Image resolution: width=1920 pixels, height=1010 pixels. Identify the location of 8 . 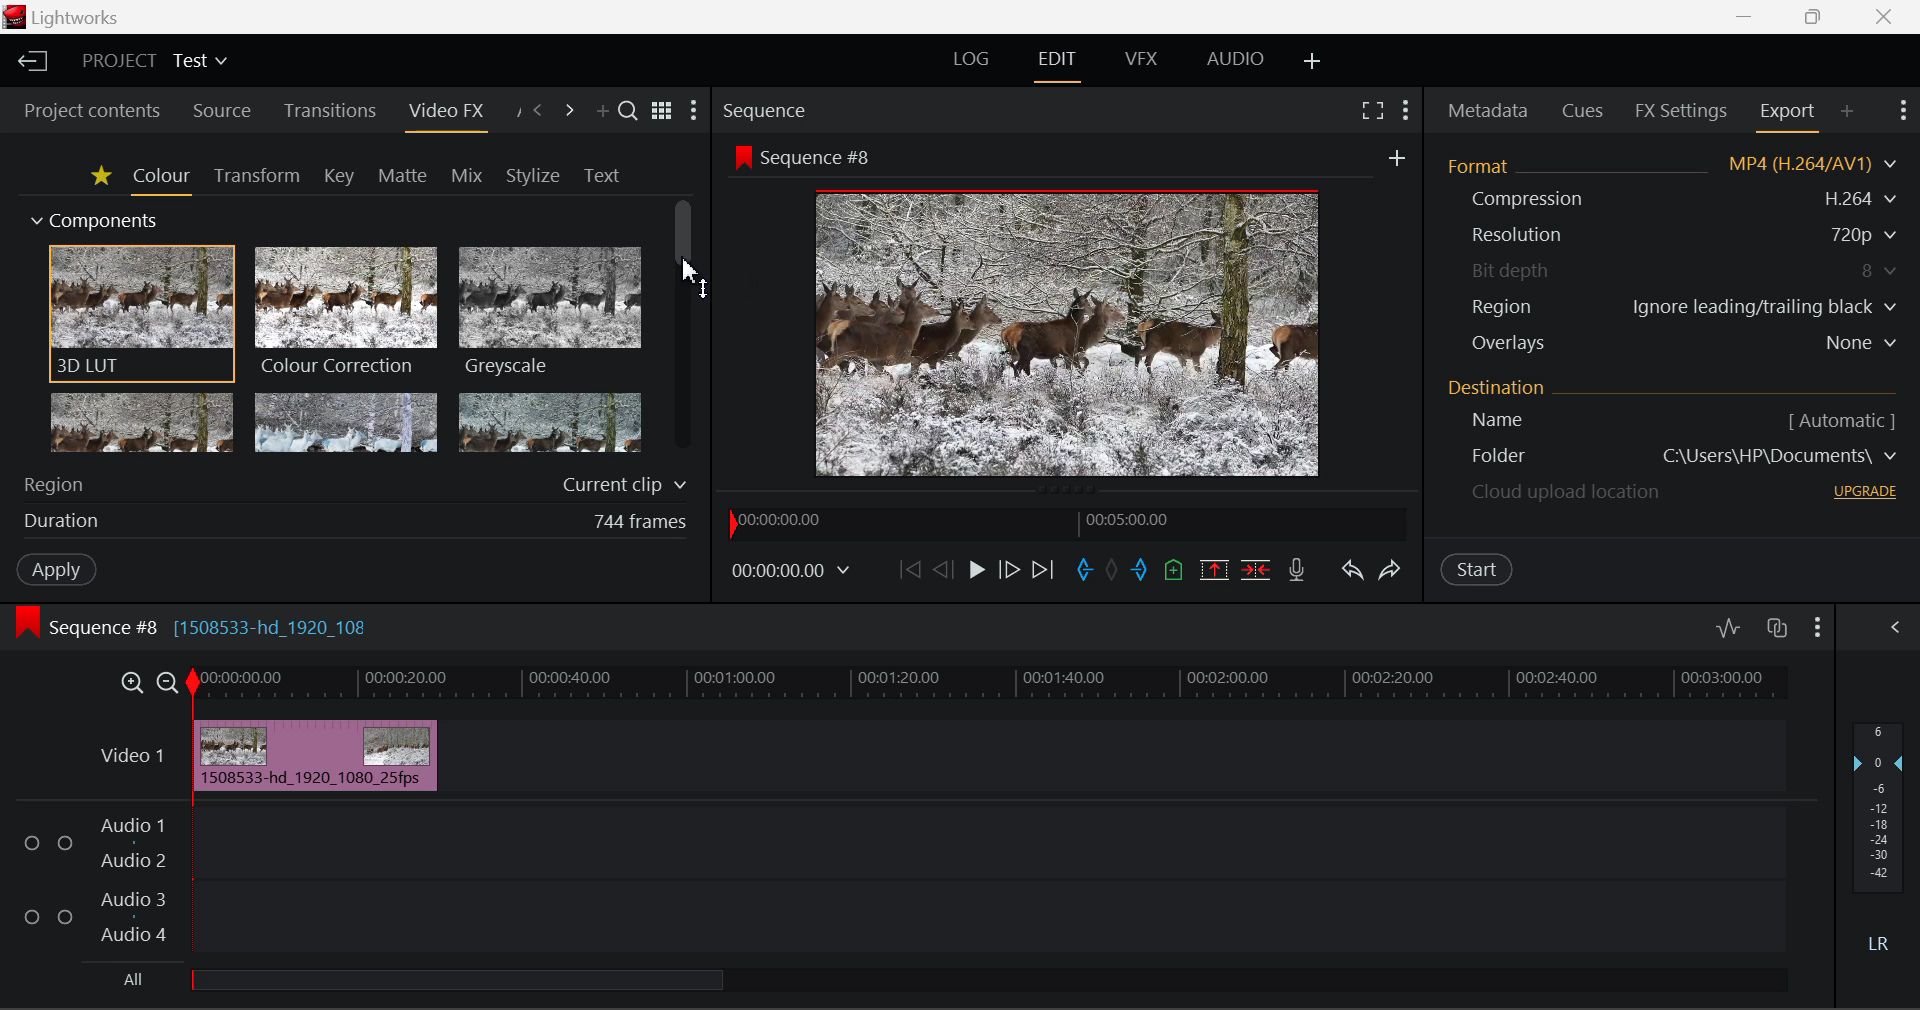
(1881, 271).